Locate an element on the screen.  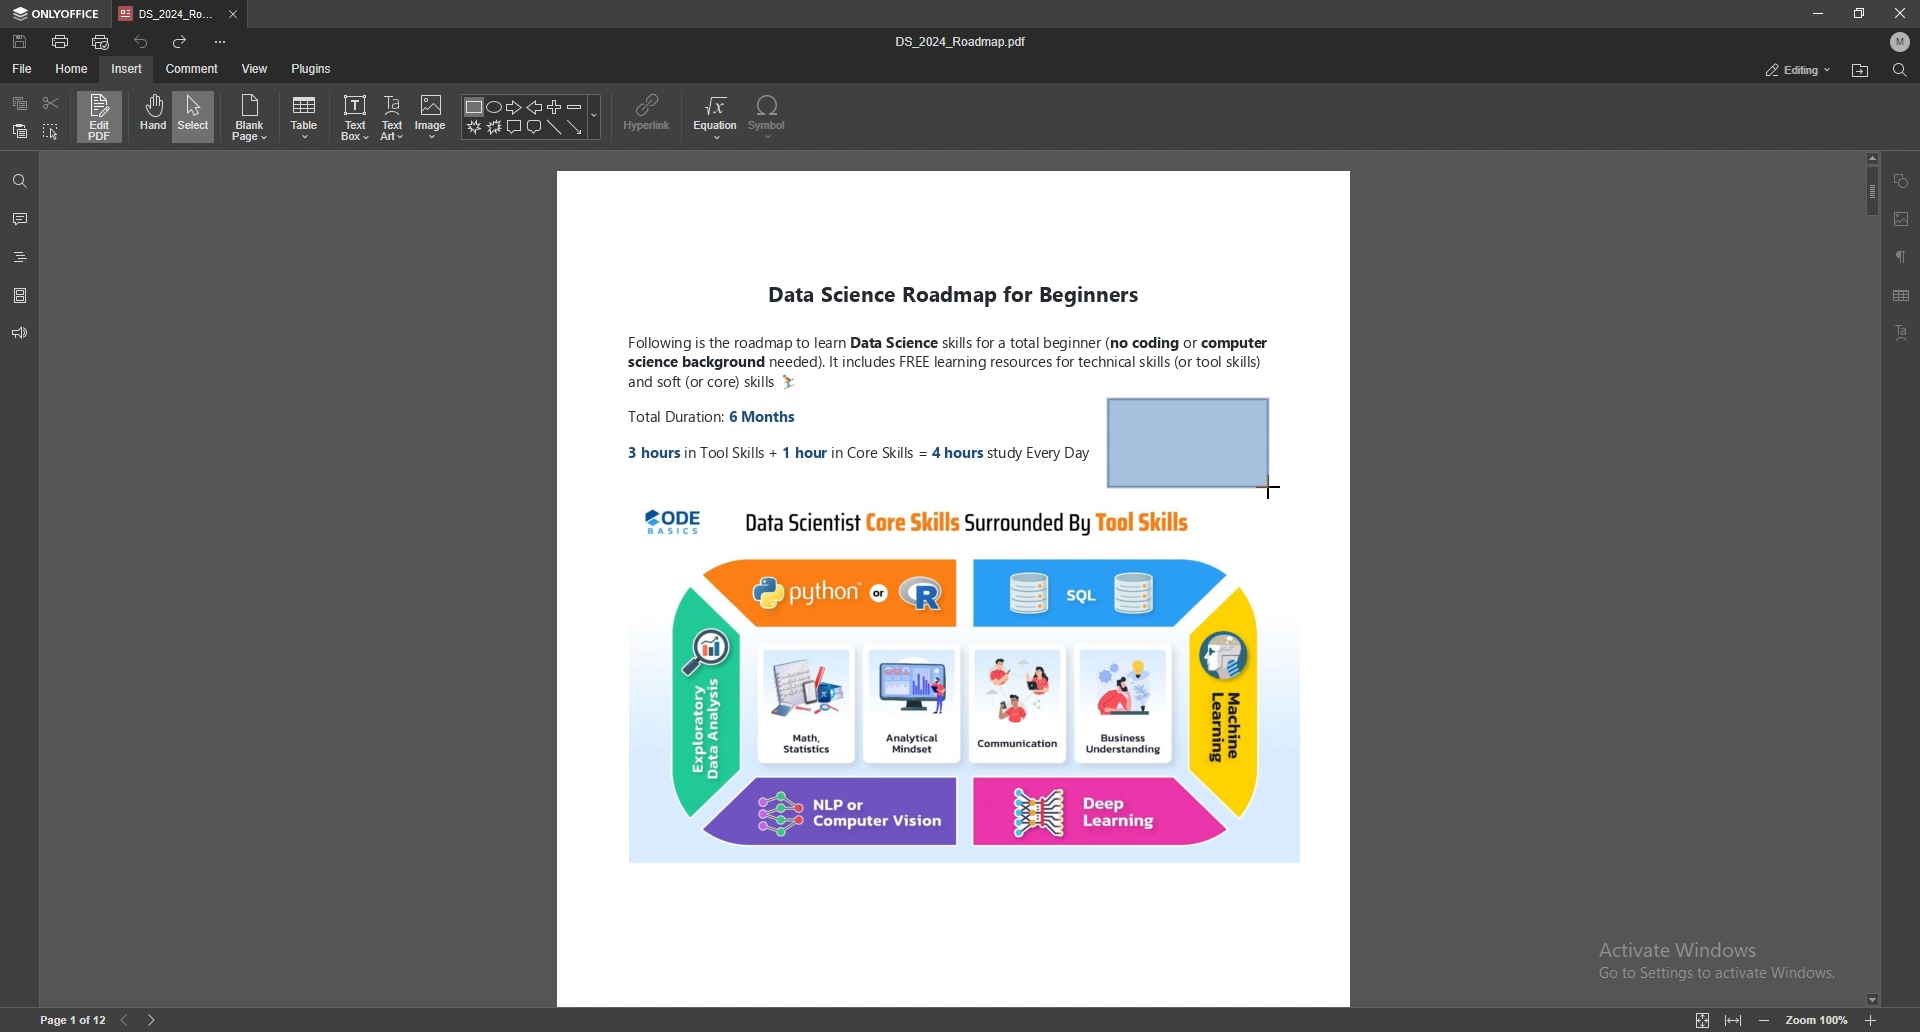
feedback is located at coordinates (20, 333).